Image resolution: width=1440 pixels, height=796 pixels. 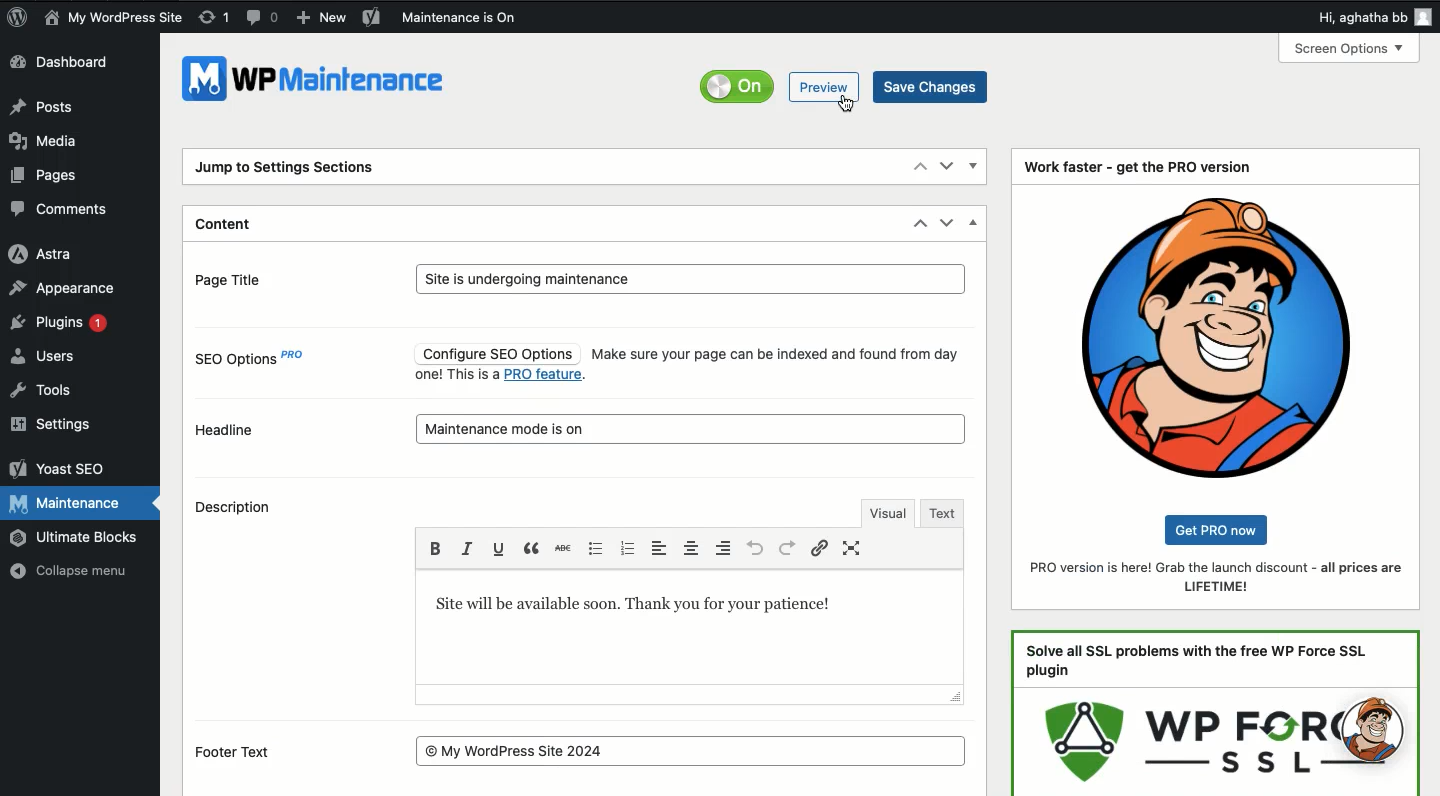 What do you see at coordinates (226, 429) in the screenshot?
I see `Headline` at bounding box center [226, 429].